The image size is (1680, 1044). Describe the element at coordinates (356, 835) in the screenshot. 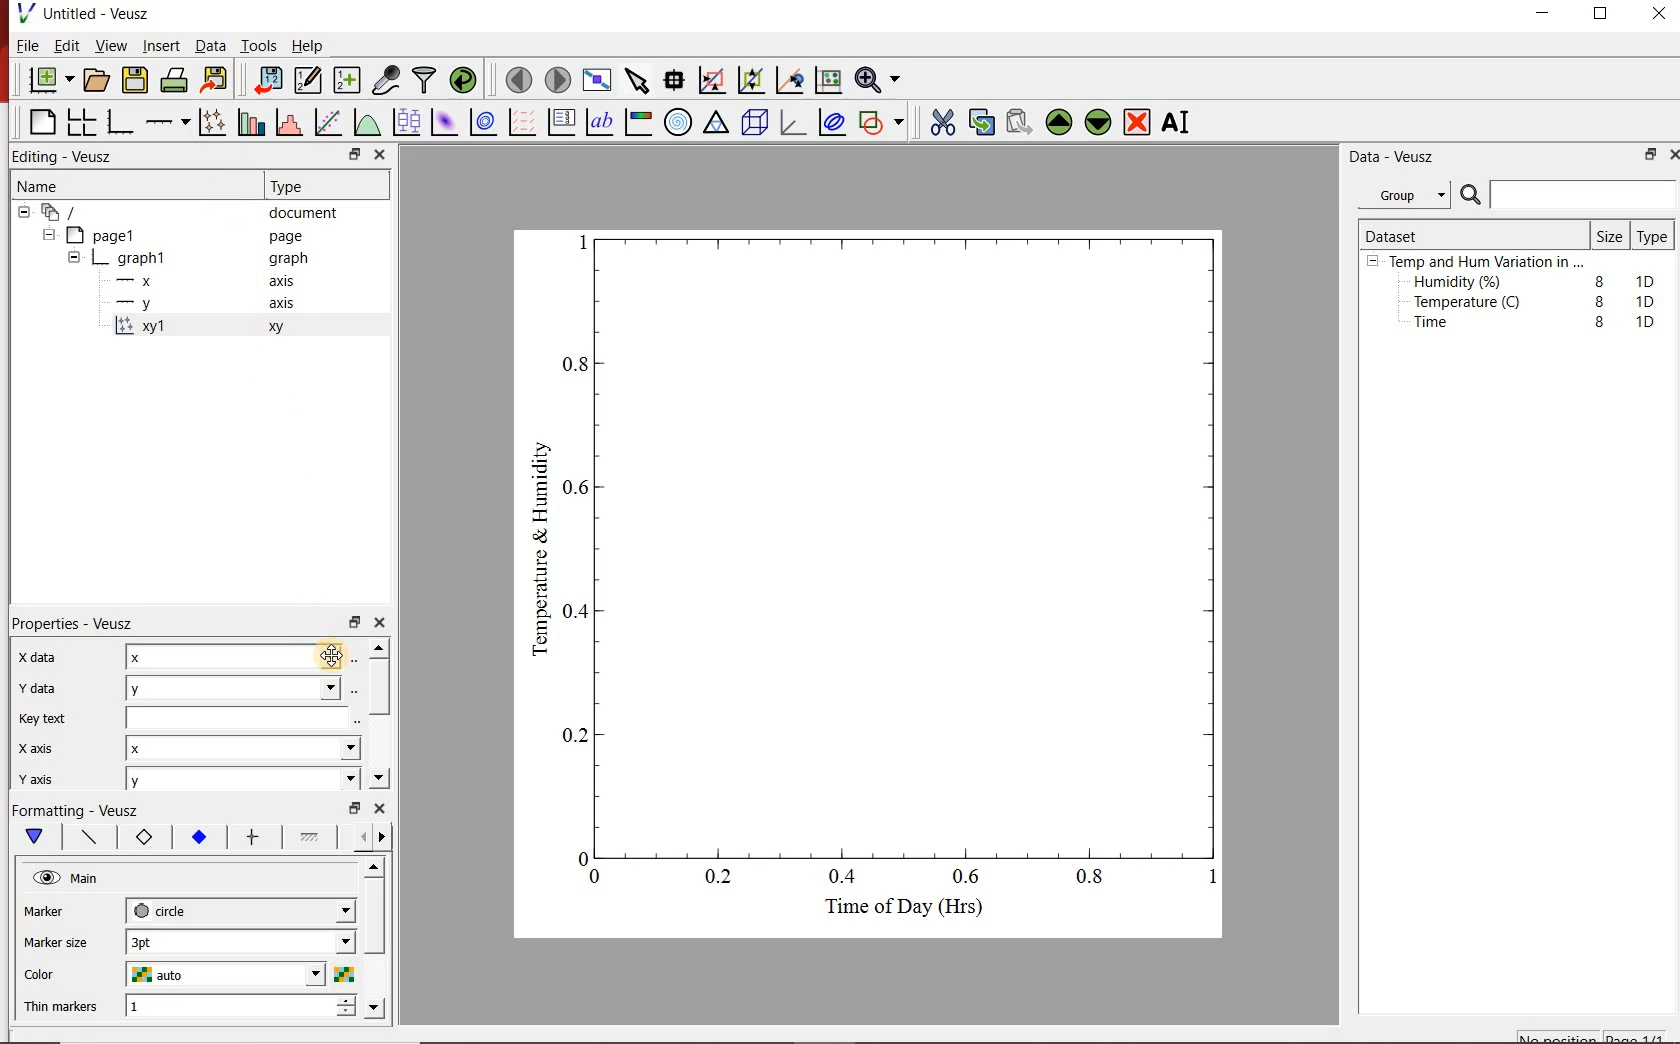

I see `go back` at that location.